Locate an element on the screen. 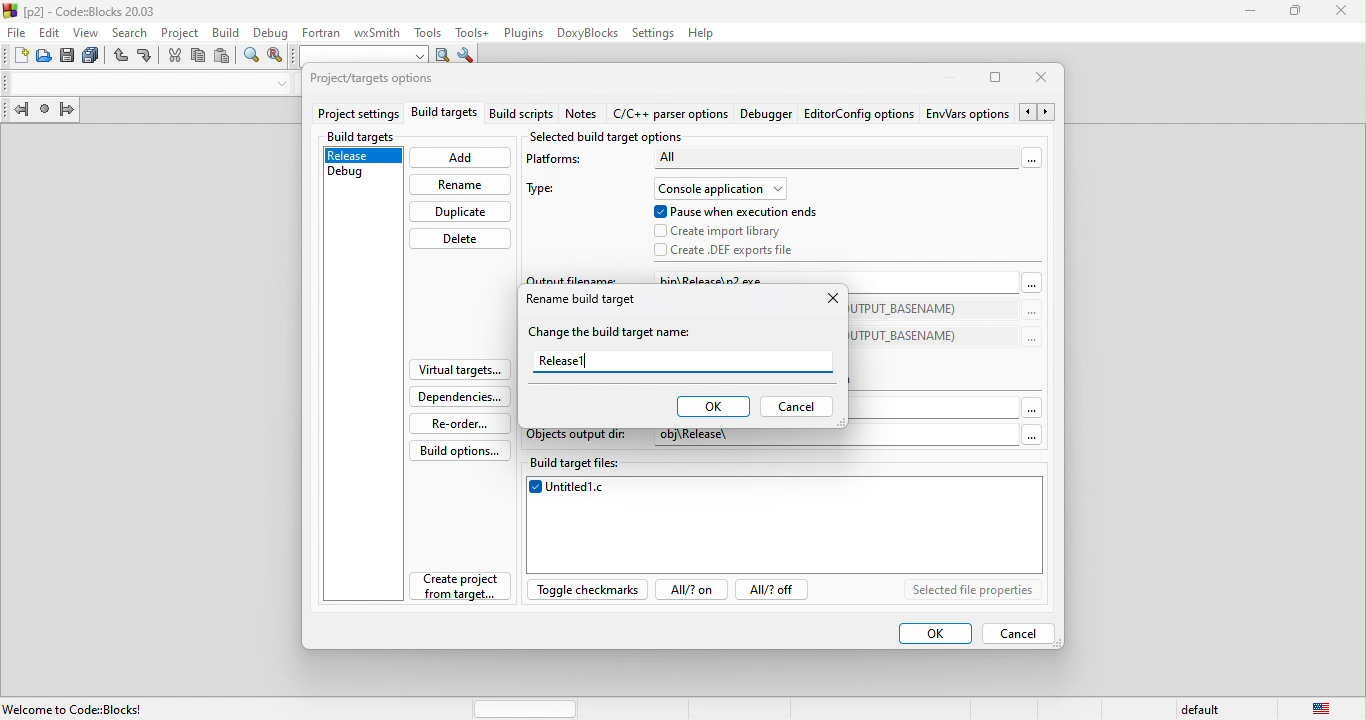 This screenshot has height=720, width=1366. more is located at coordinates (1030, 338).